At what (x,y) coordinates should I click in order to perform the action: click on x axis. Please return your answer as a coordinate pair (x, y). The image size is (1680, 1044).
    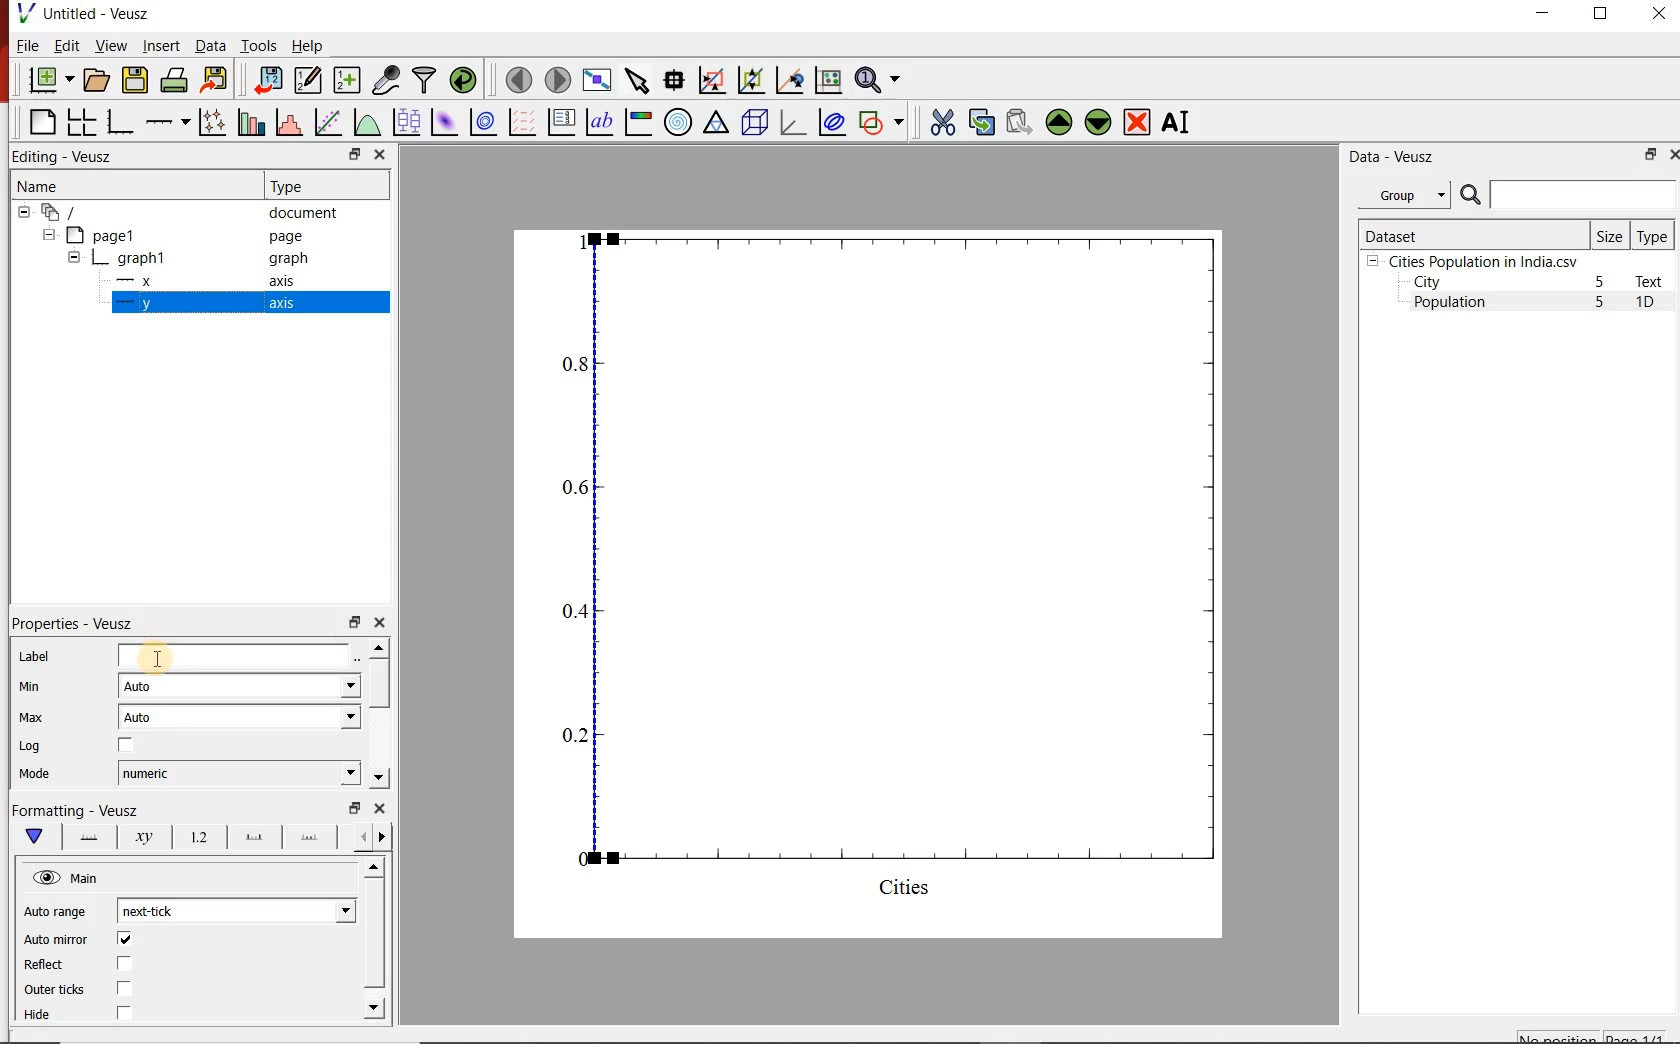
    Looking at the image, I should click on (208, 281).